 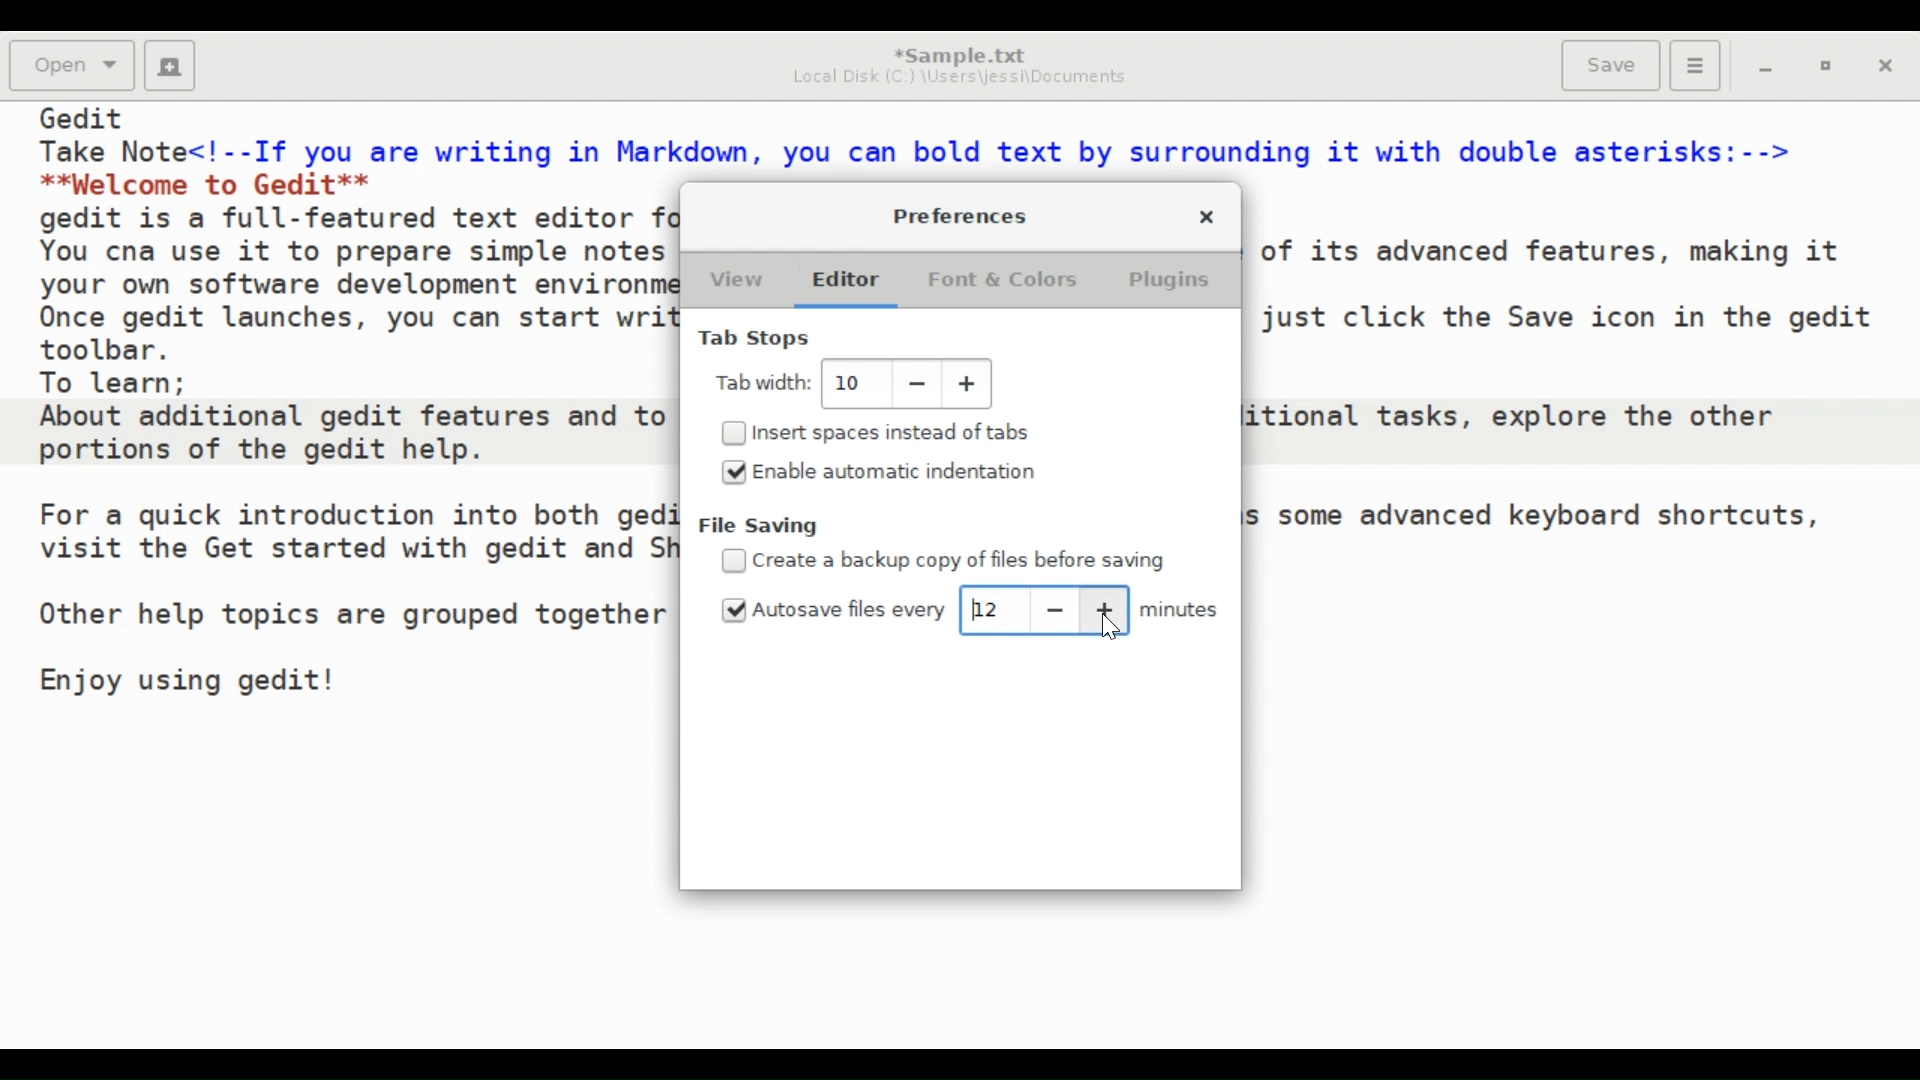 What do you see at coordinates (734, 281) in the screenshot?
I see `View` at bounding box center [734, 281].